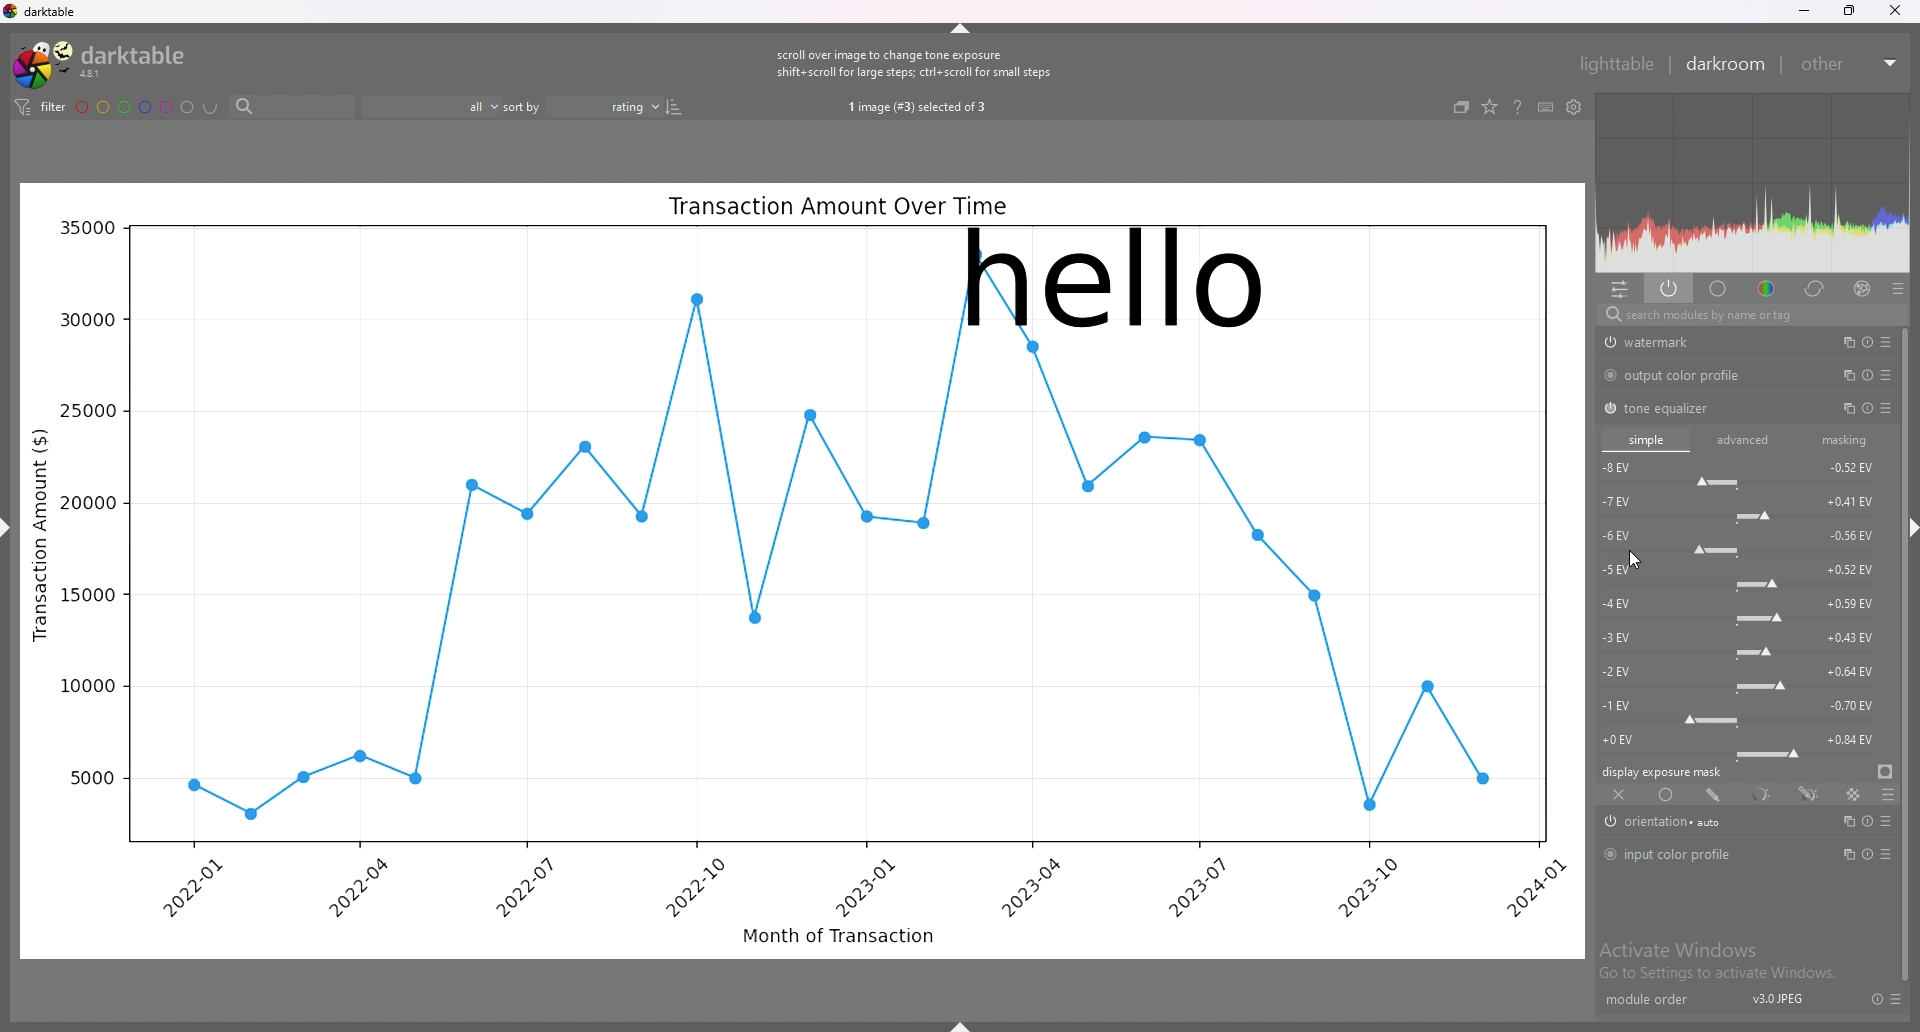 This screenshot has width=1920, height=1032. What do you see at coordinates (1669, 794) in the screenshot?
I see `uniformly` at bounding box center [1669, 794].